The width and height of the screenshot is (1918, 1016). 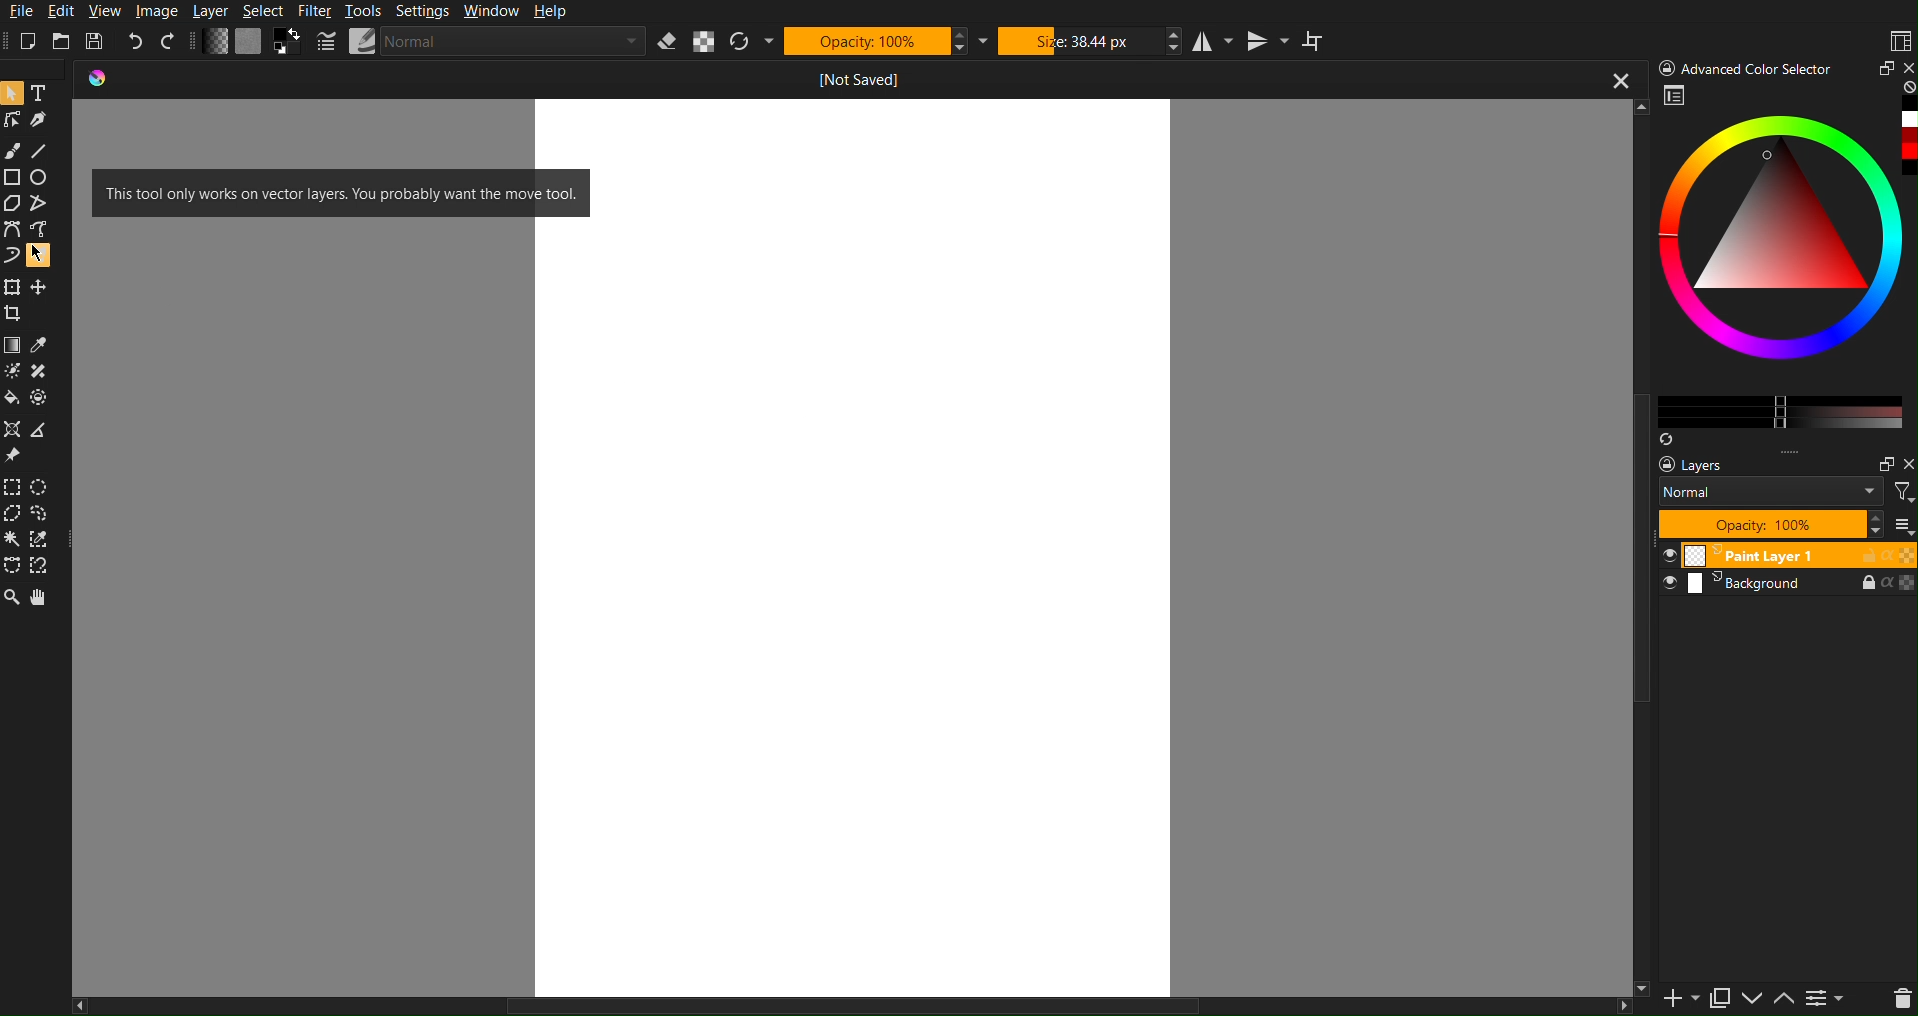 What do you see at coordinates (669, 42) in the screenshot?
I see `Erase` at bounding box center [669, 42].